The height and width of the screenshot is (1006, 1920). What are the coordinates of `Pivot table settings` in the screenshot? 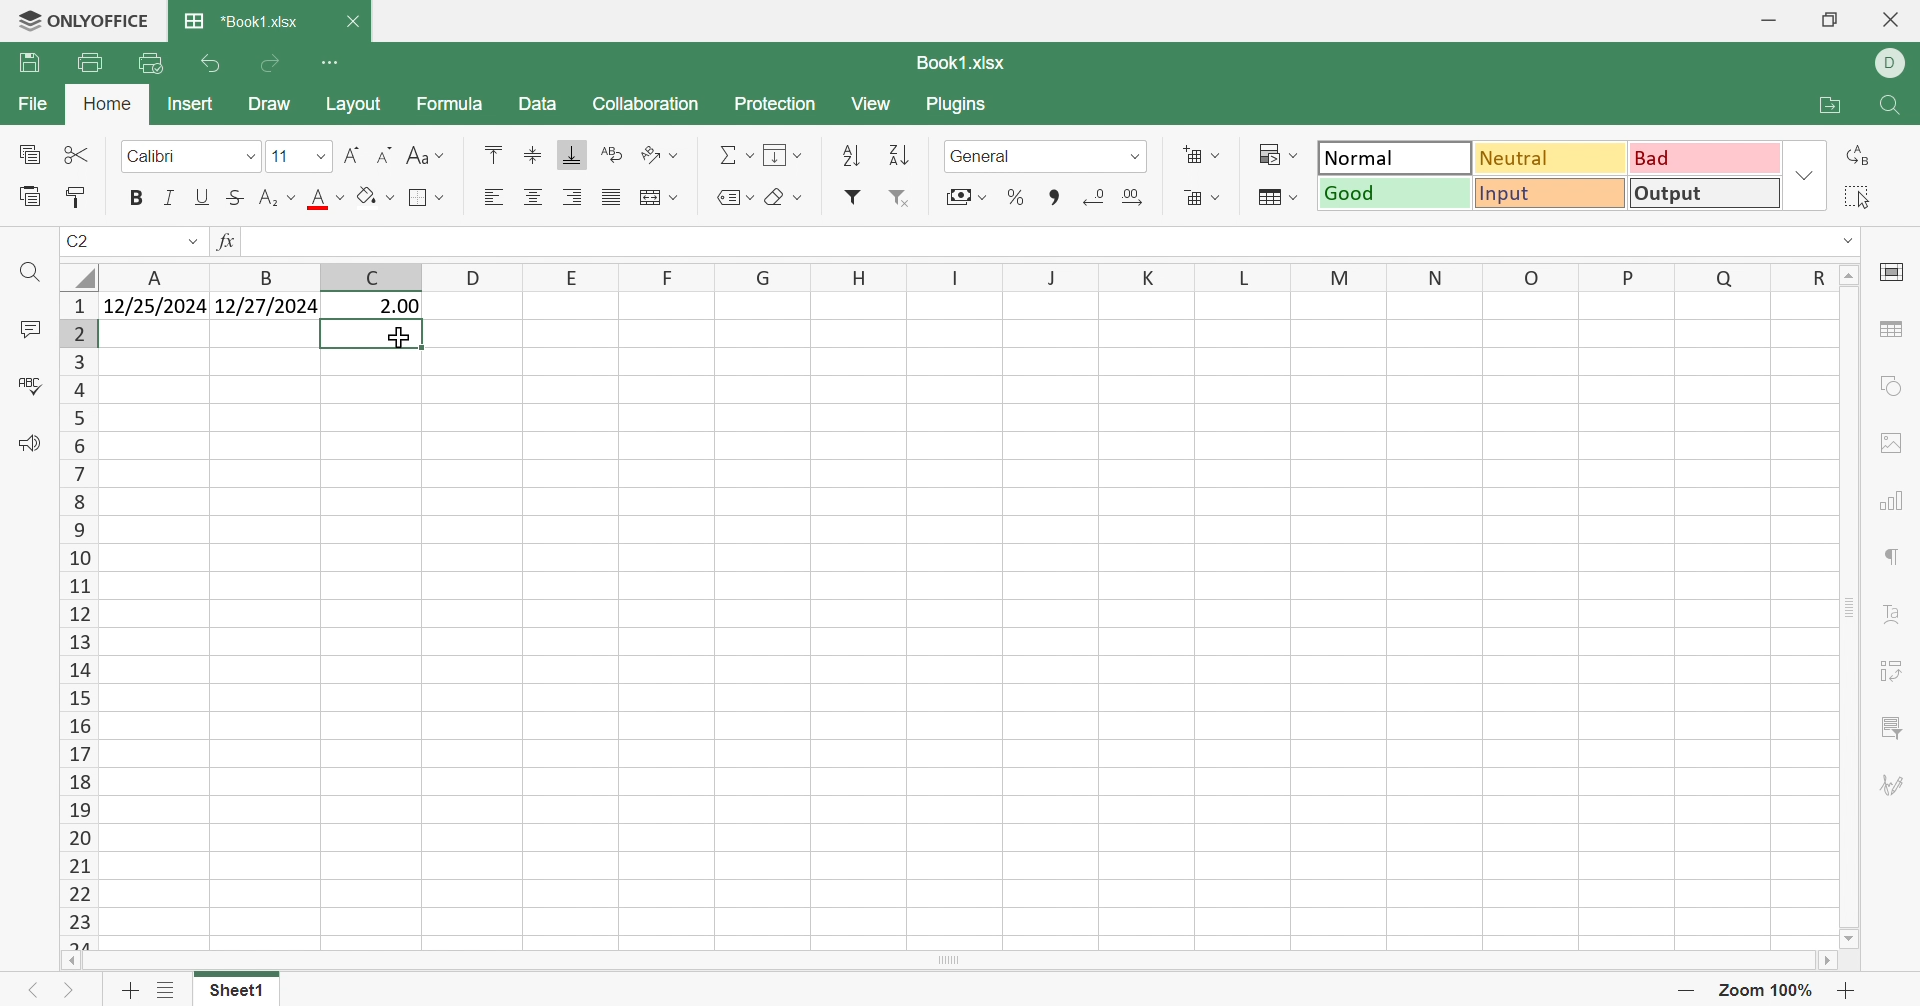 It's located at (1887, 674).